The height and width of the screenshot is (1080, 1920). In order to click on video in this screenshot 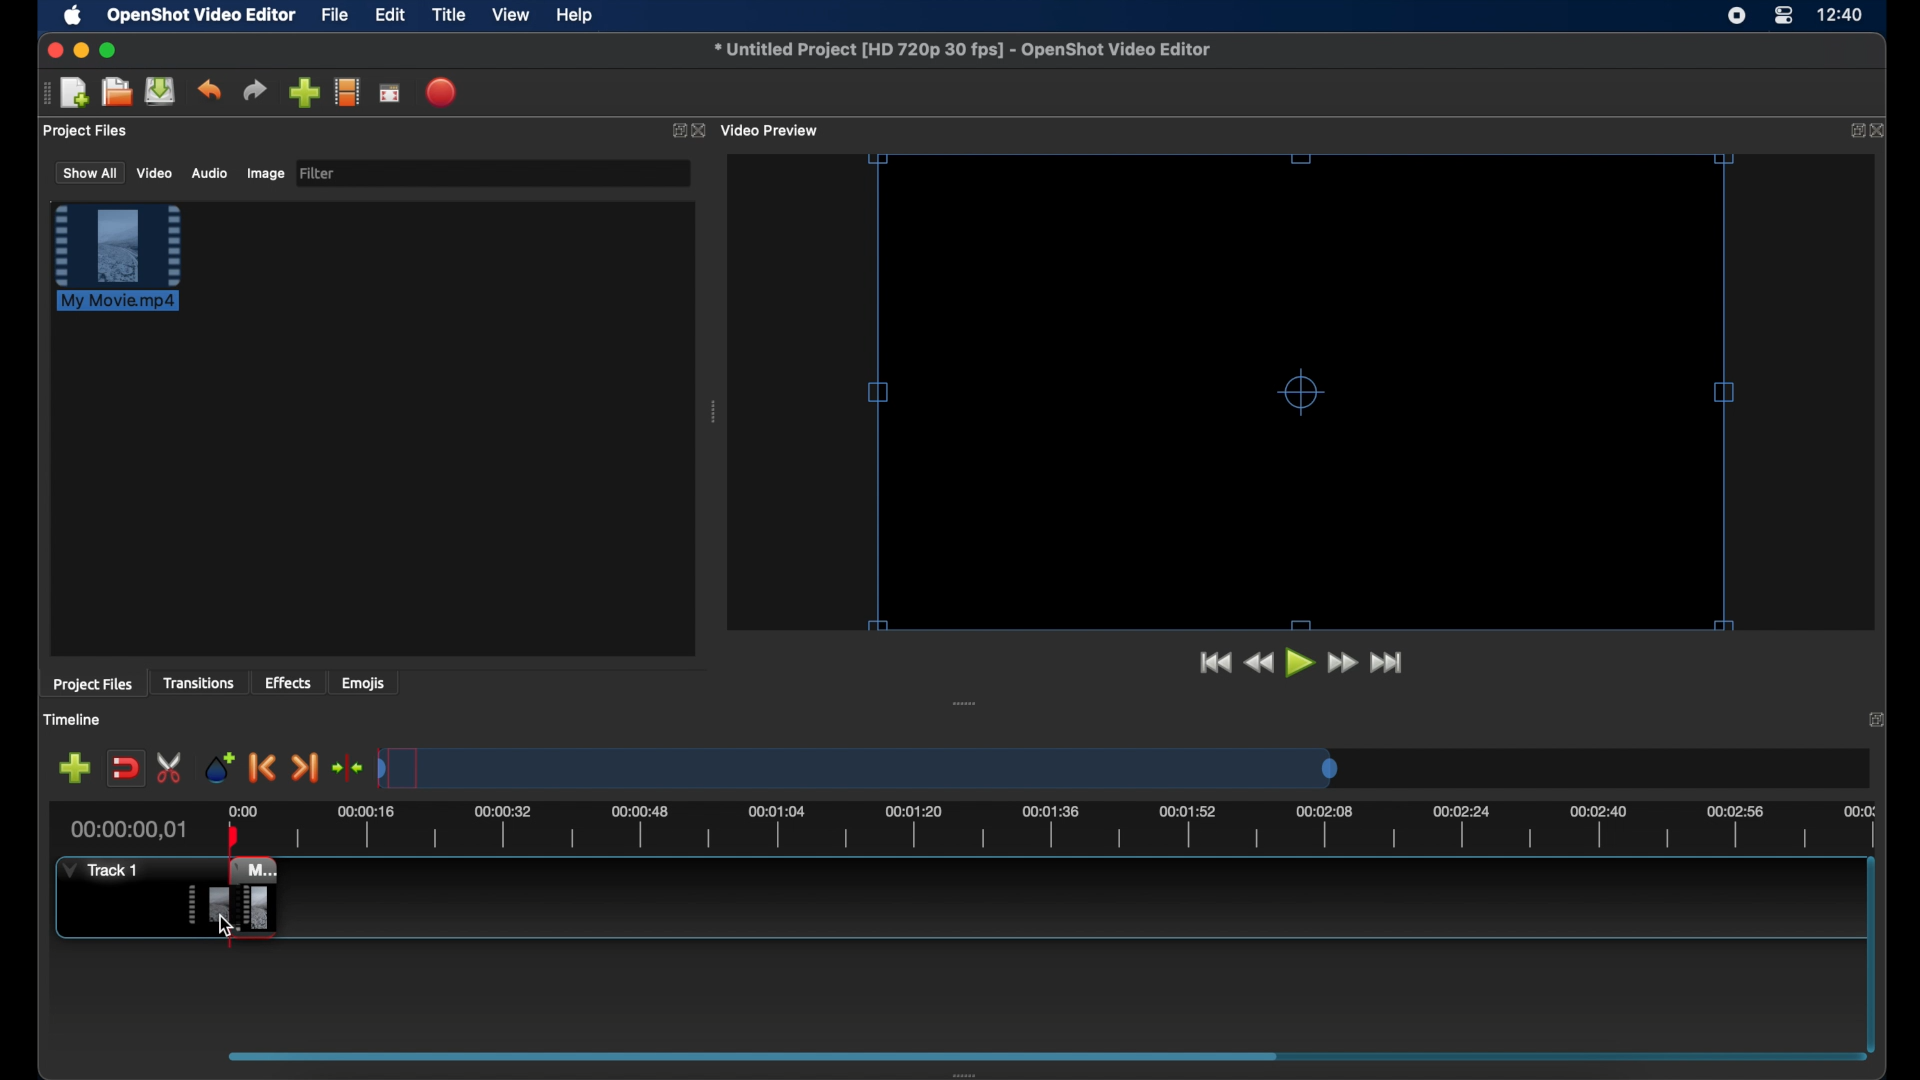, I will do `click(154, 174)`.